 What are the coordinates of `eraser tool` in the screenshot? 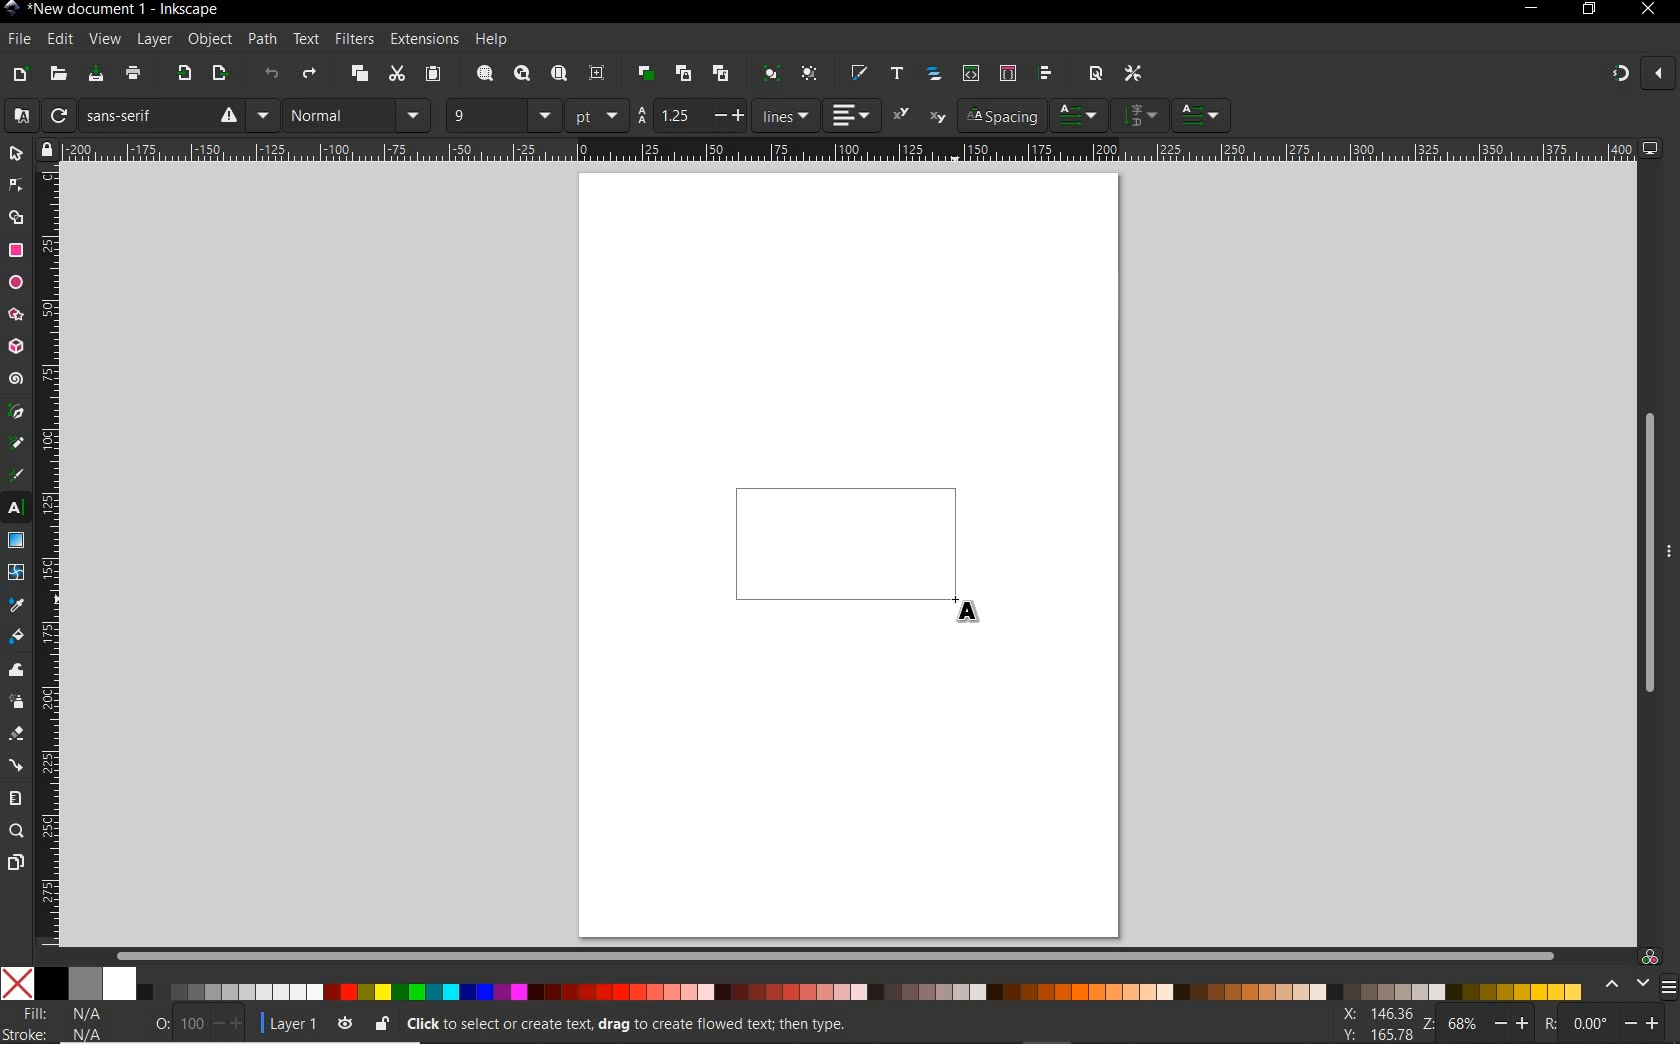 It's located at (17, 737).